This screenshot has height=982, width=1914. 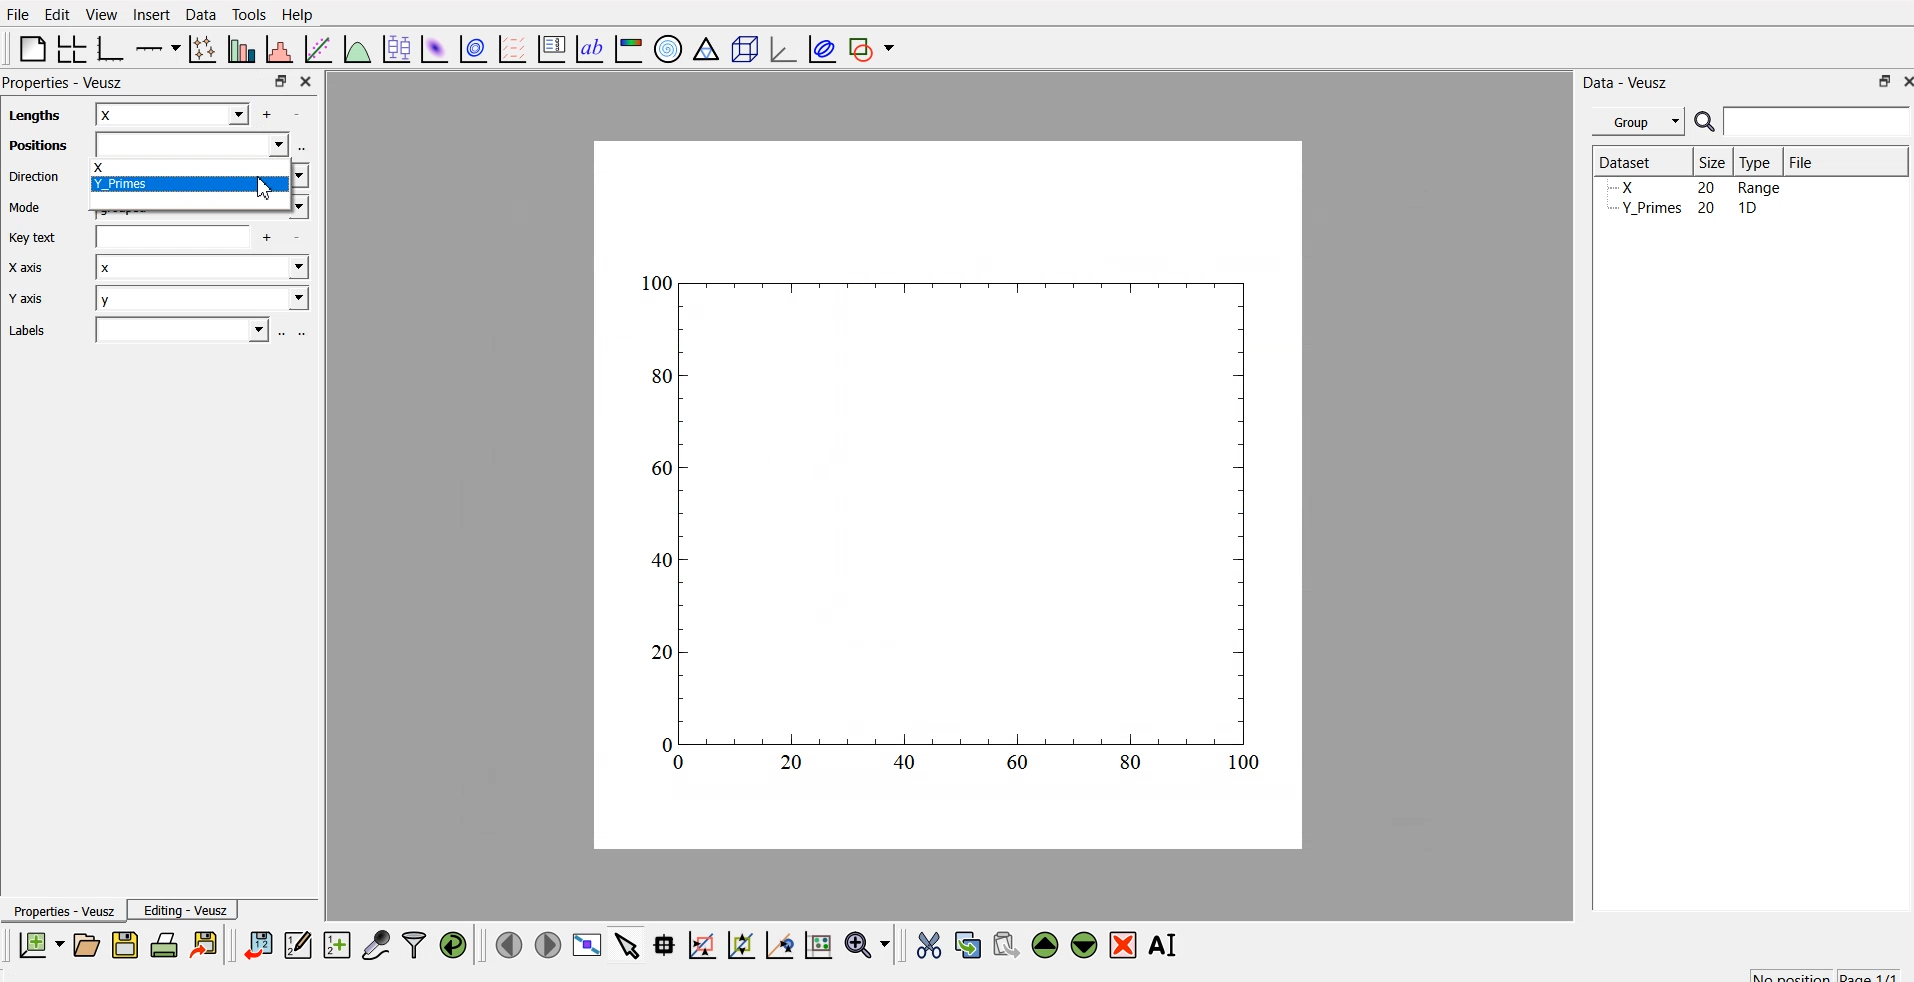 I want to click on Direction vertical, so click(x=37, y=176).